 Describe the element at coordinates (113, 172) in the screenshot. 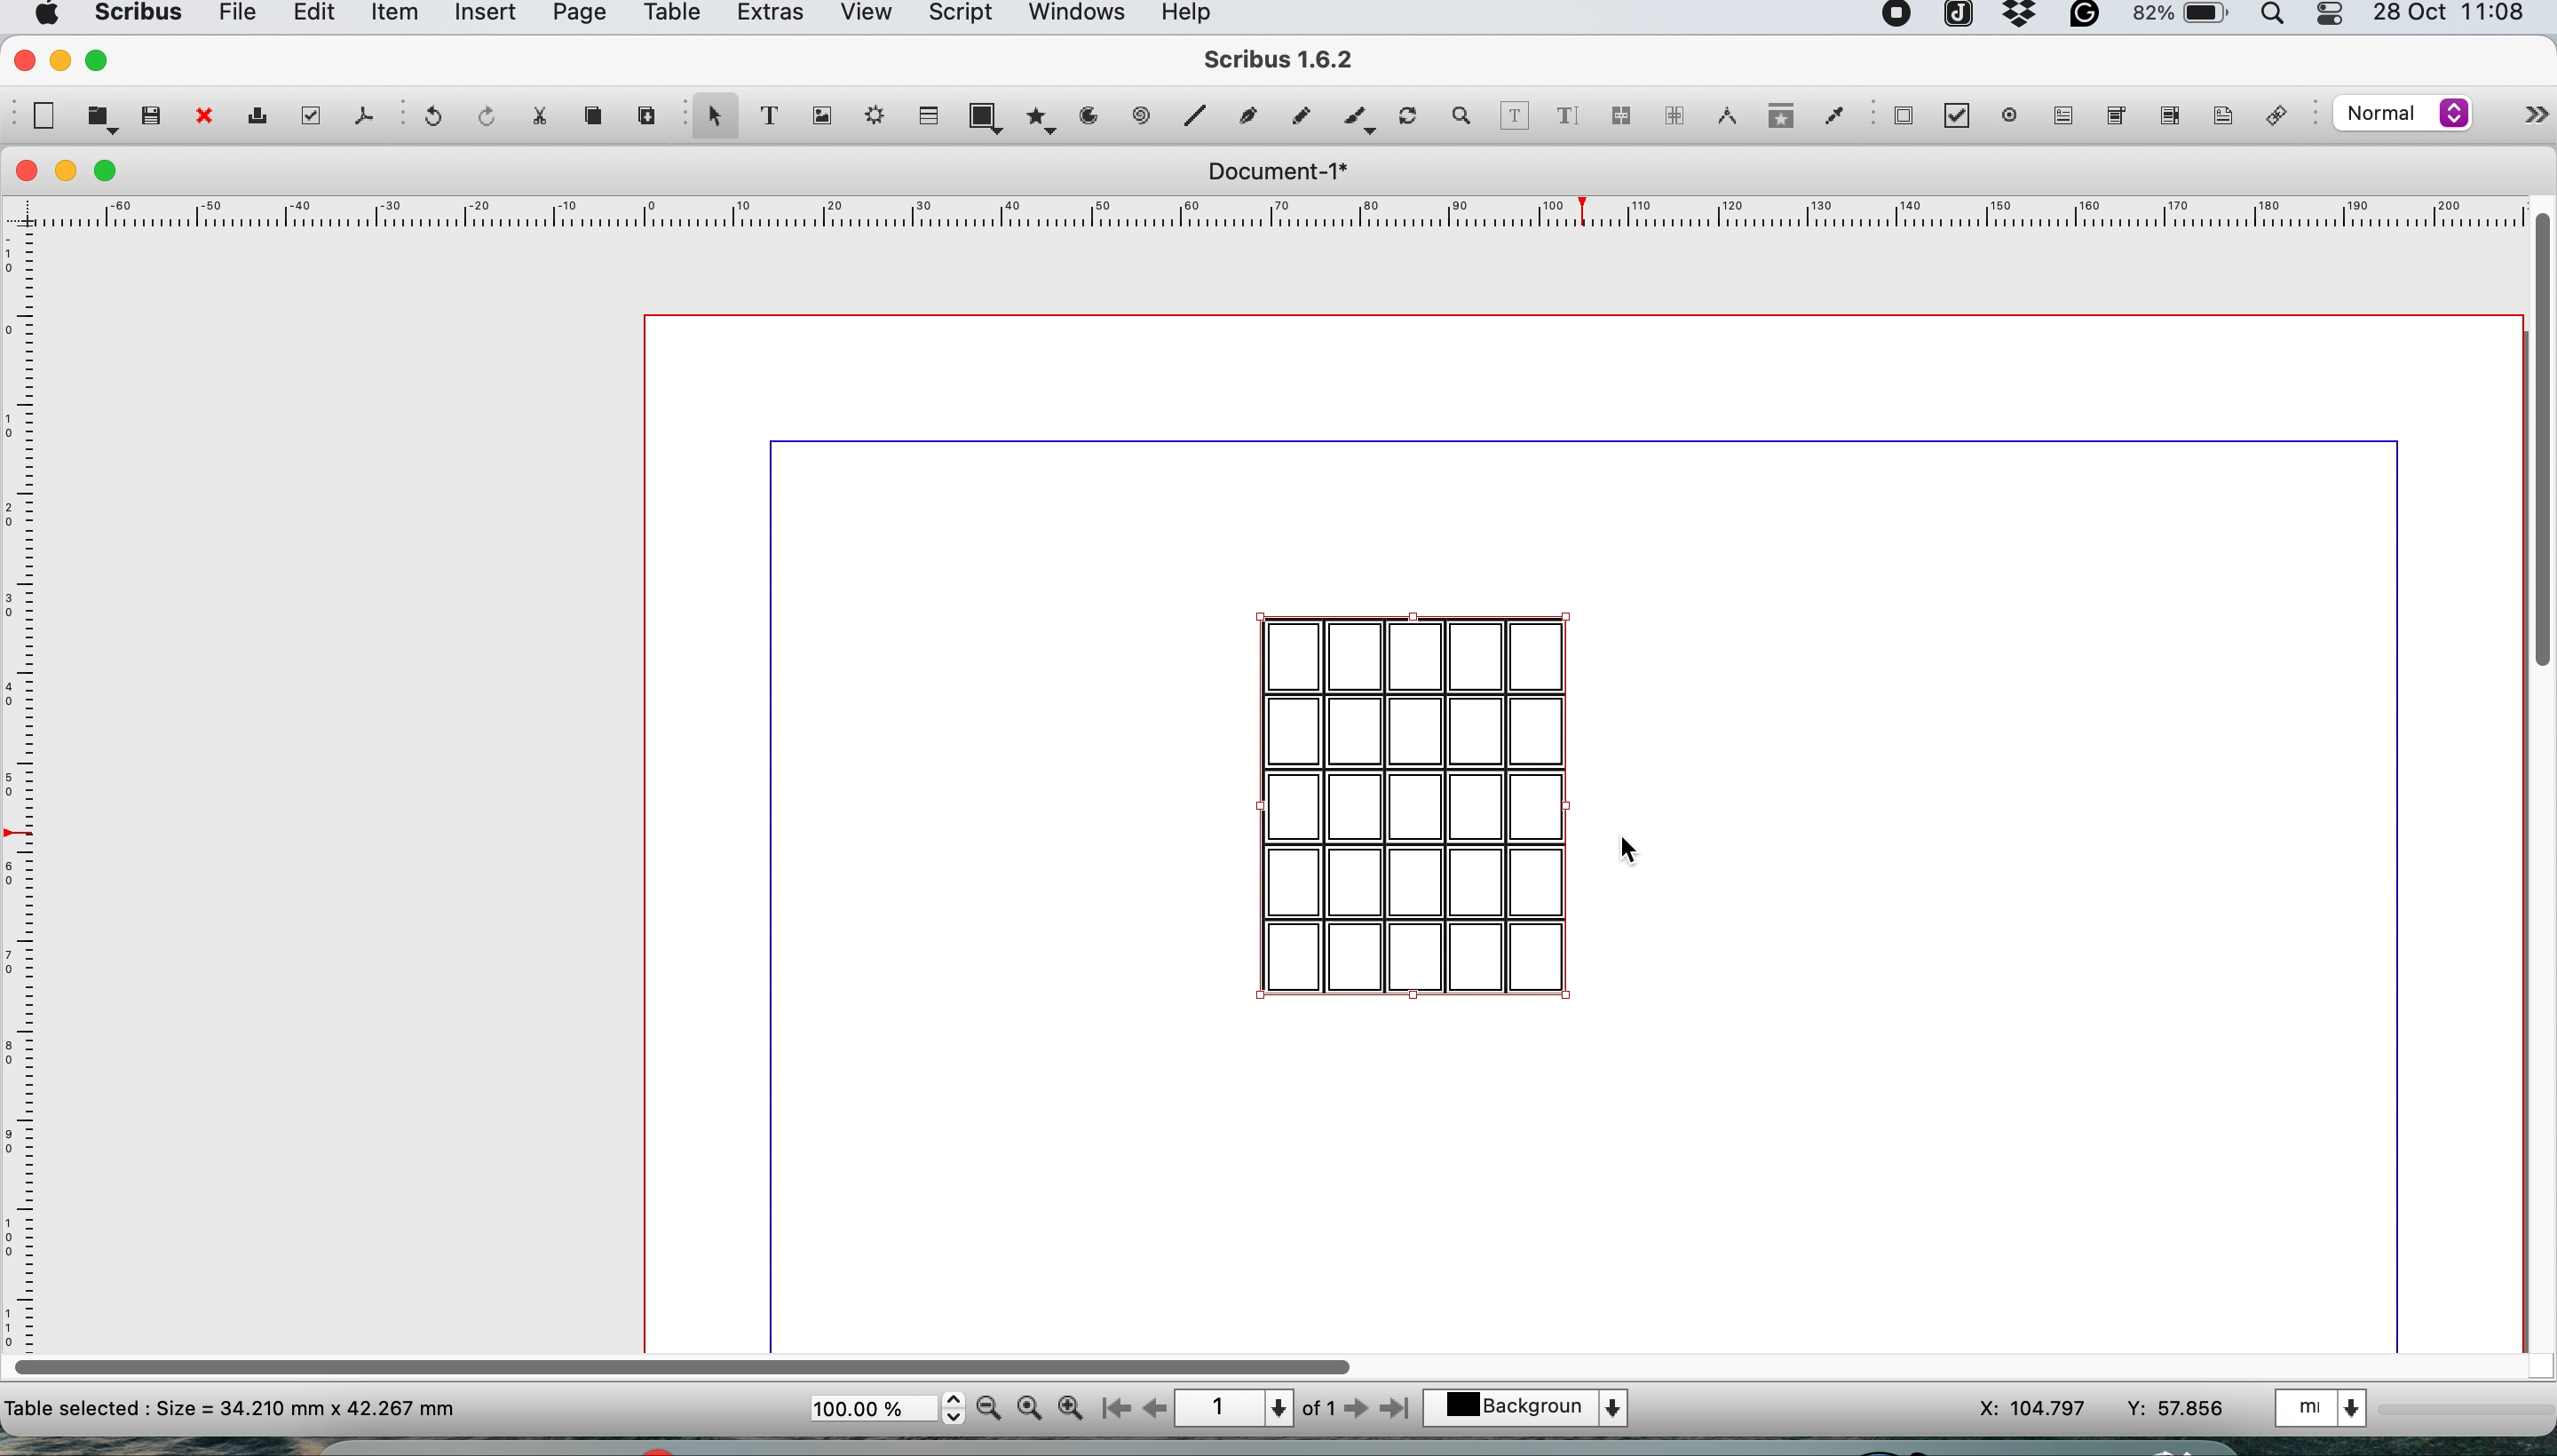

I see `maximise` at that location.